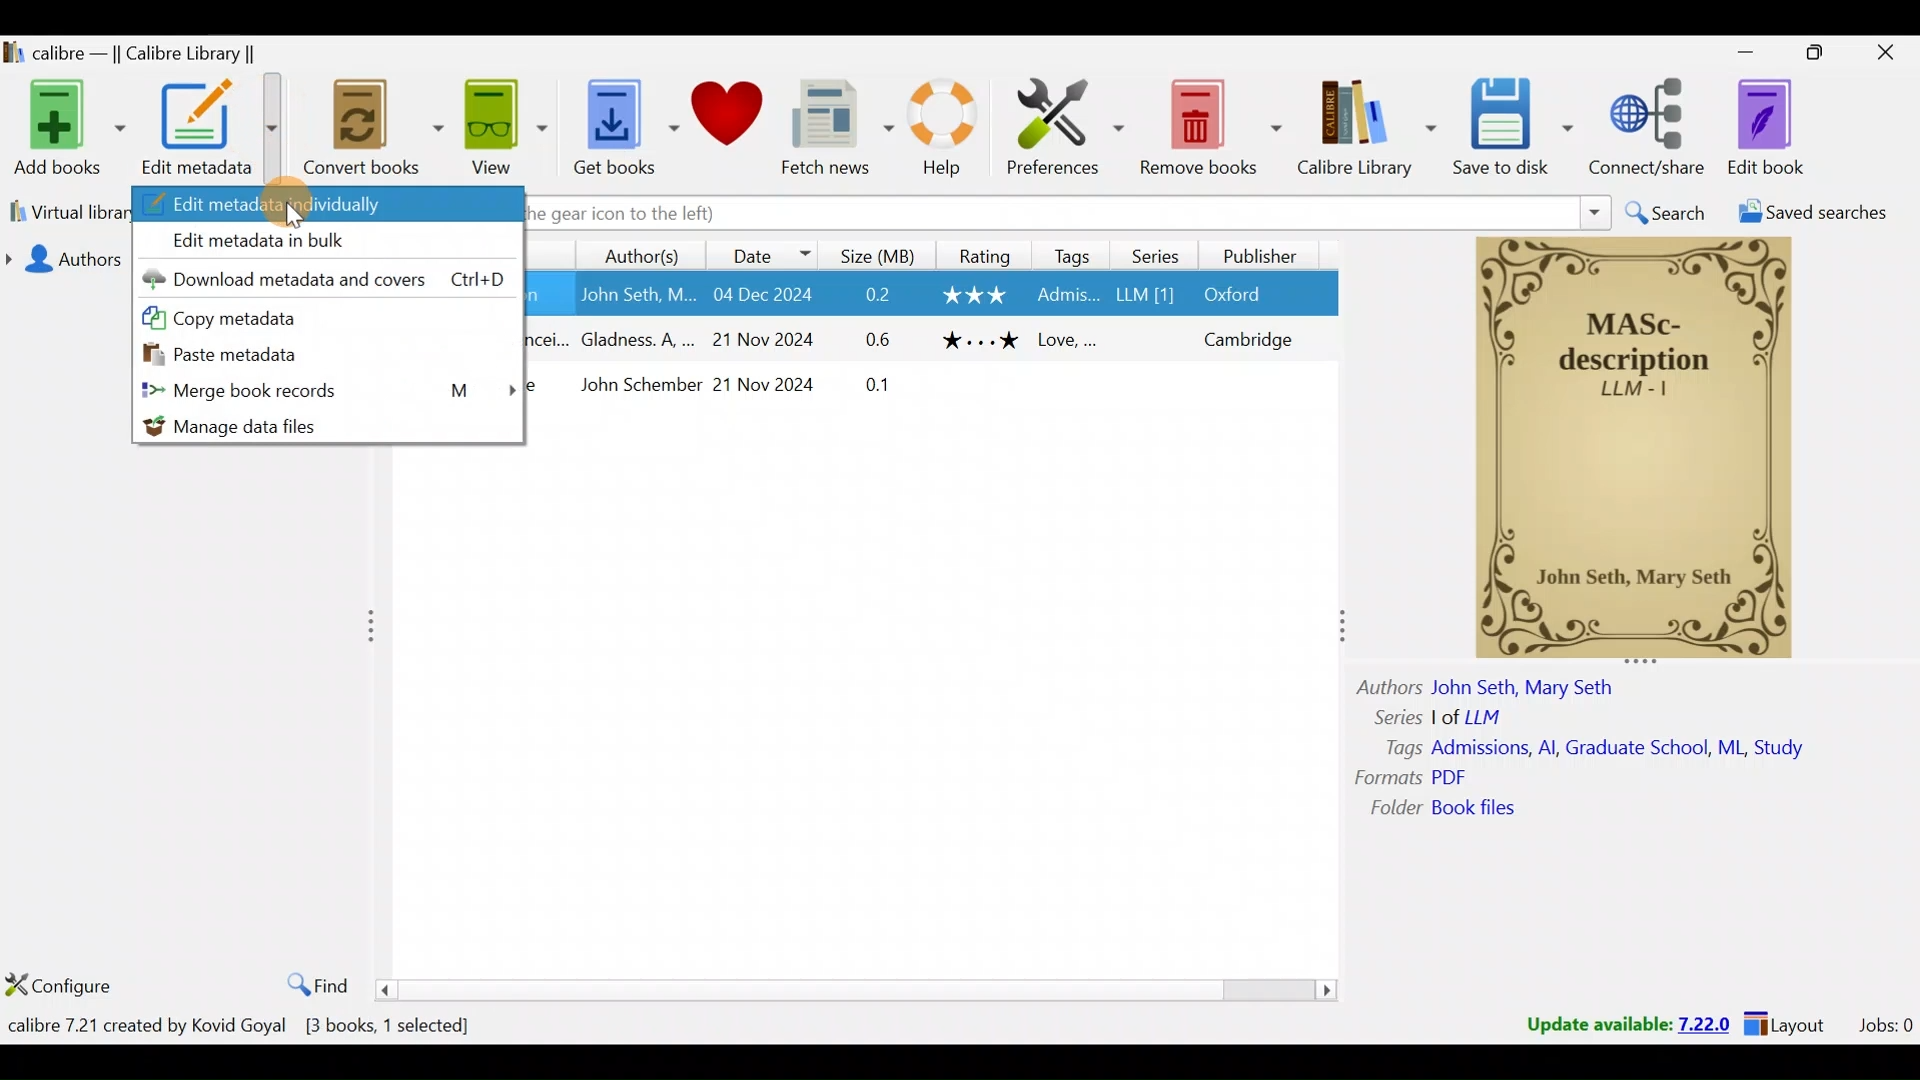 The width and height of the screenshot is (1920, 1080). What do you see at coordinates (71, 983) in the screenshot?
I see `Configure` at bounding box center [71, 983].